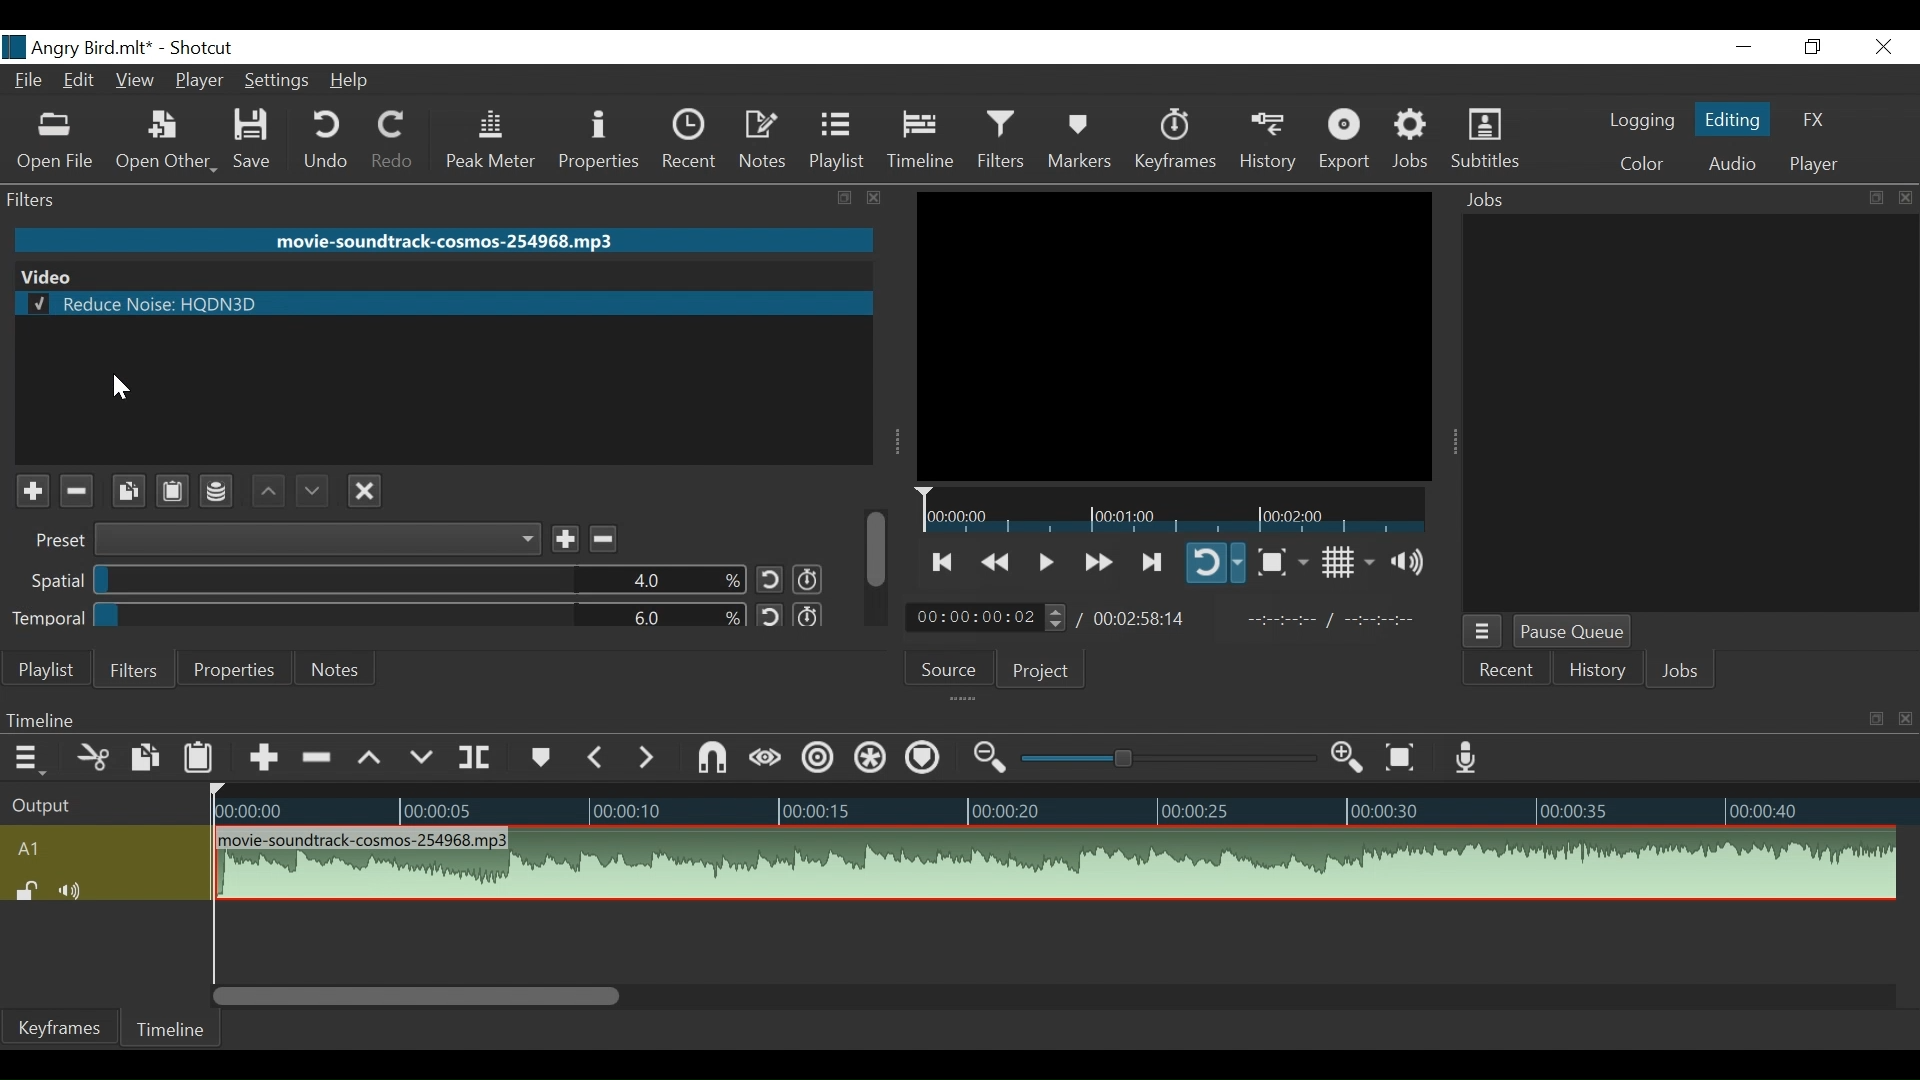 This screenshot has height=1080, width=1920. Describe the element at coordinates (123, 388) in the screenshot. I see `cursor` at that location.